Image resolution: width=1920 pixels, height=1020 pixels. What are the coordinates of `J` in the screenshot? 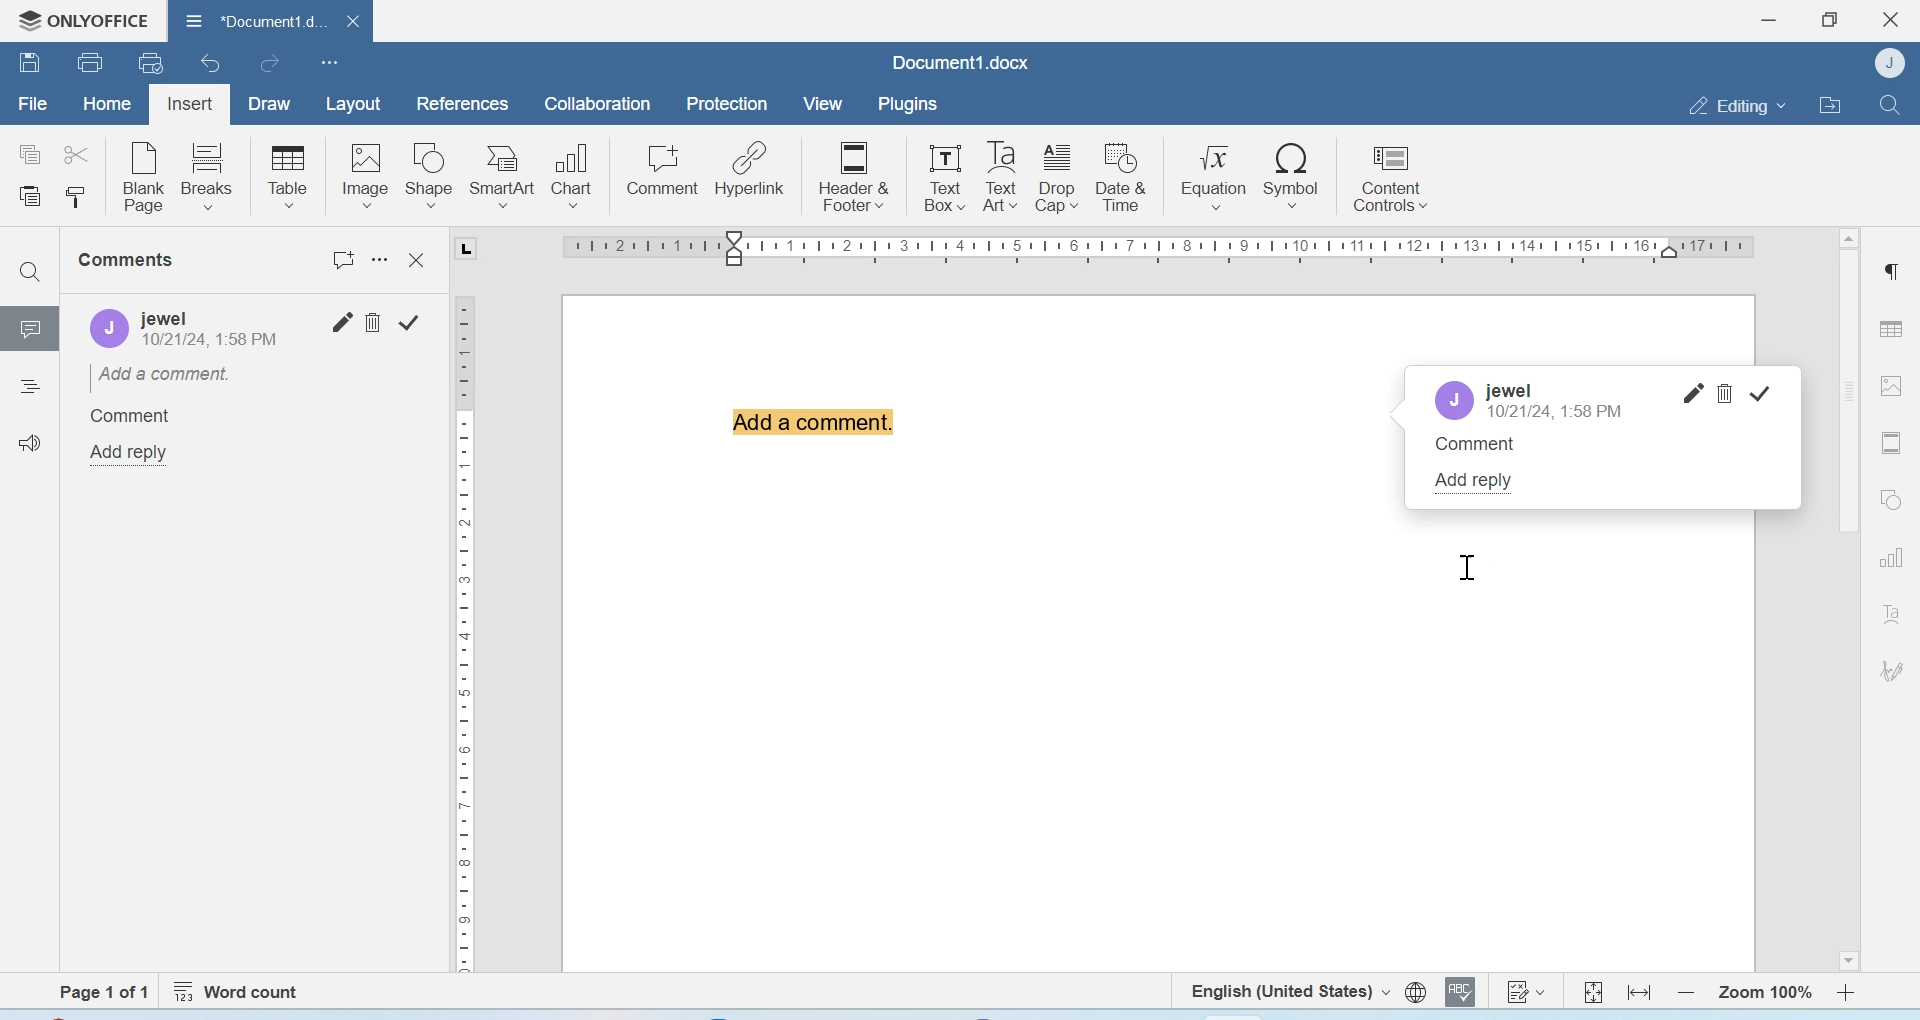 It's located at (103, 330).